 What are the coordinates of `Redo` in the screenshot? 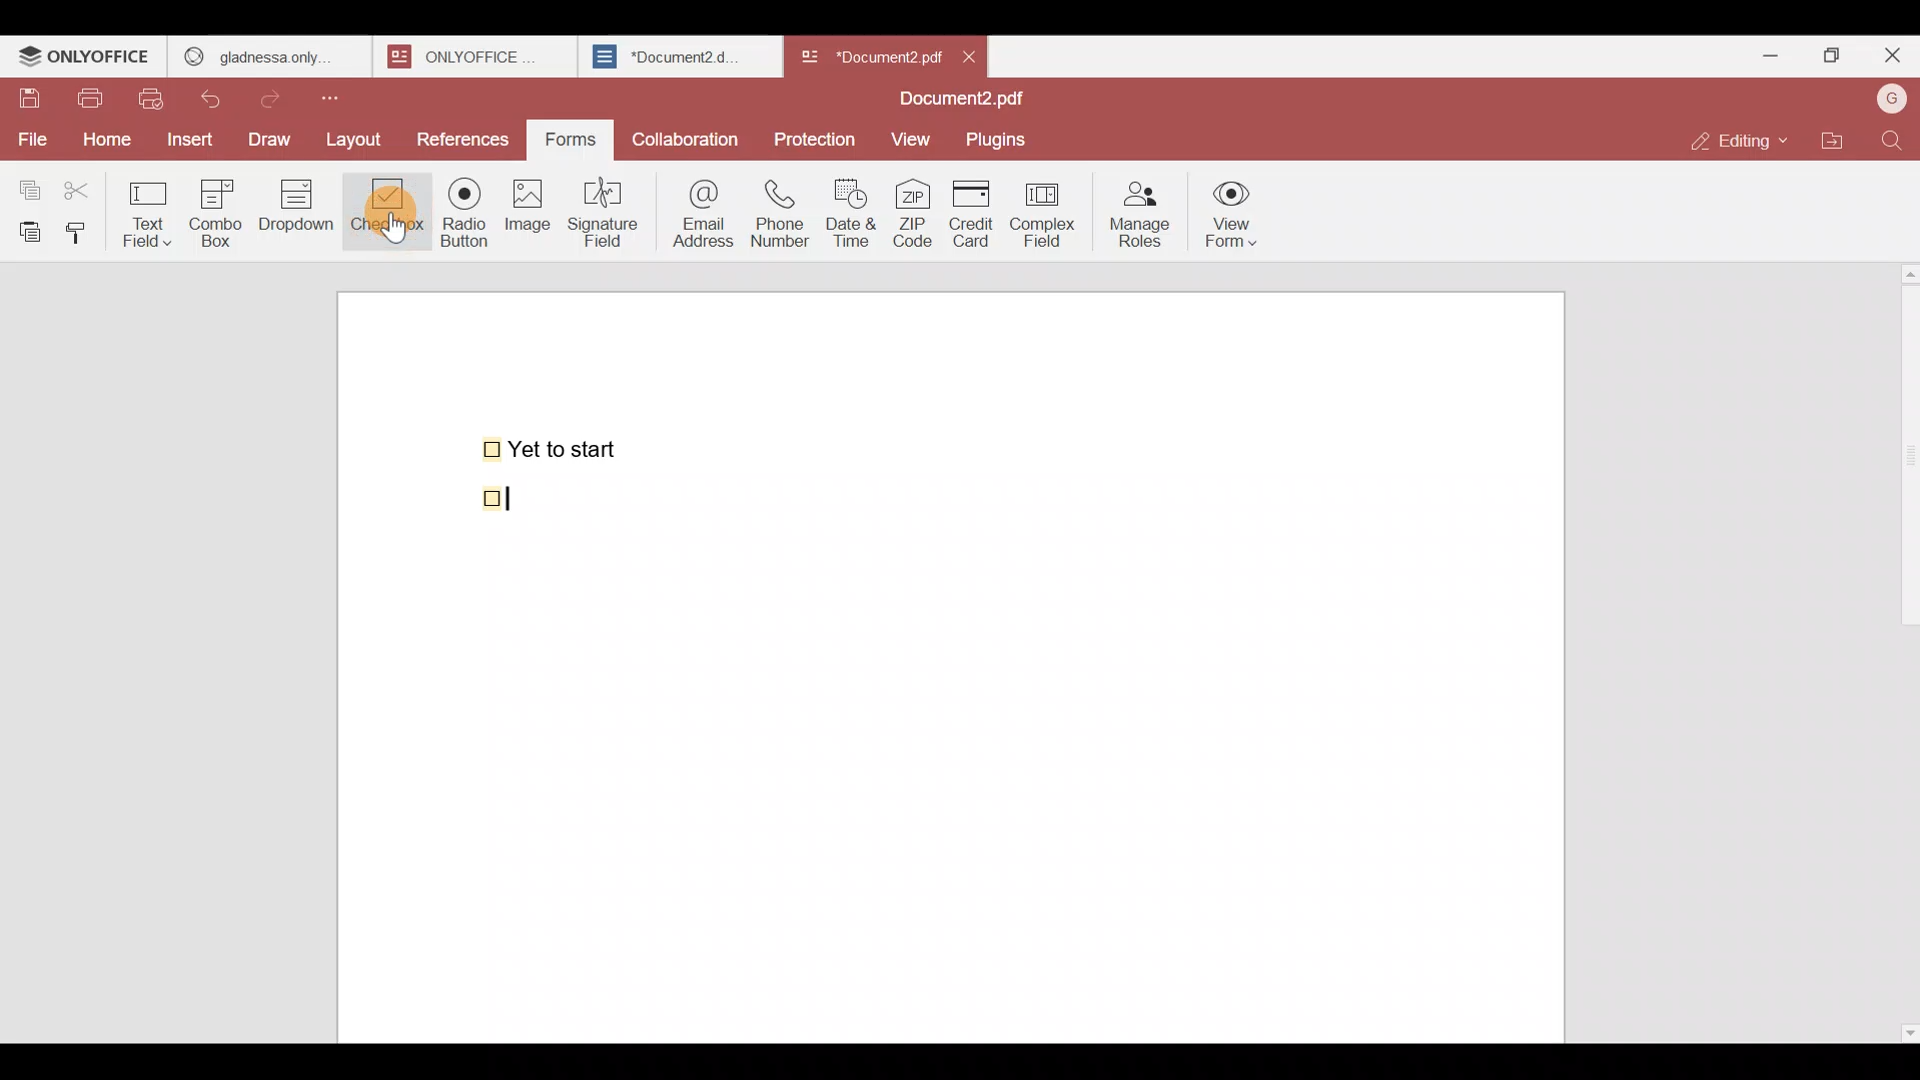 It's located at (280, 94).